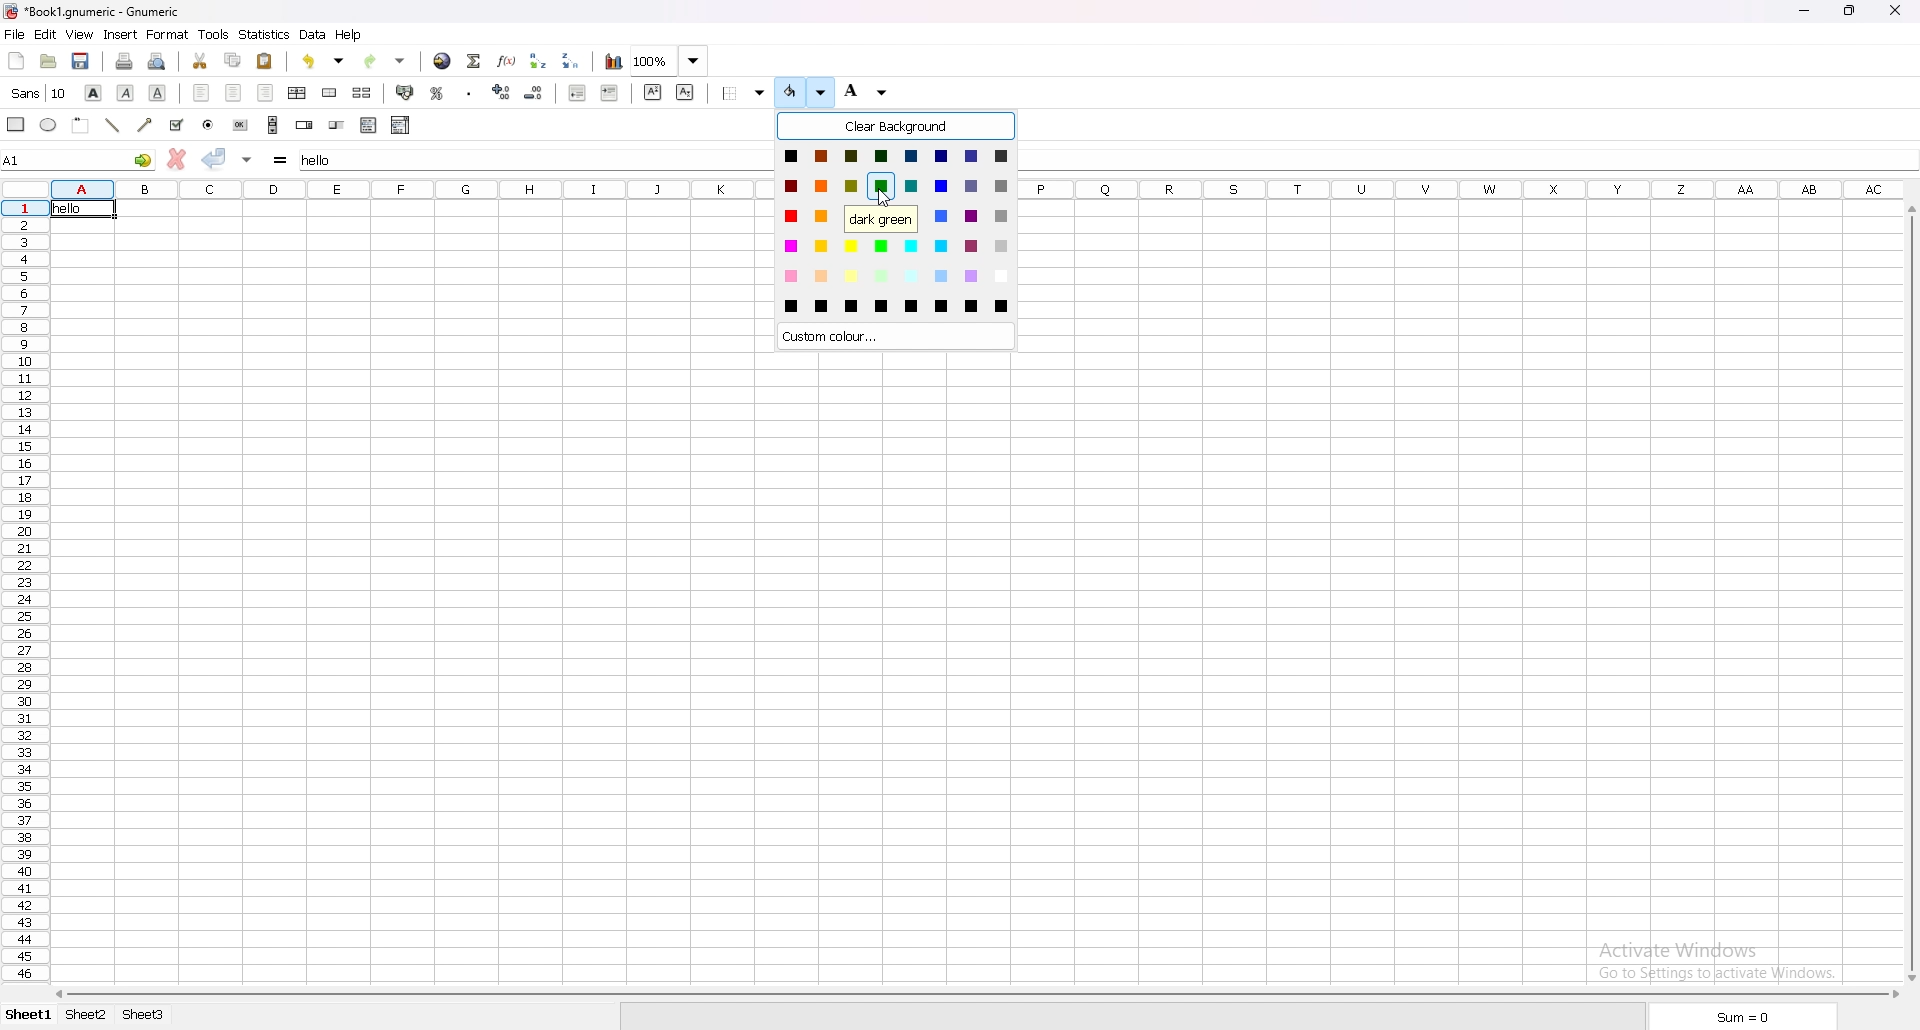  I want to click on increase decimals, so click(503, 92).